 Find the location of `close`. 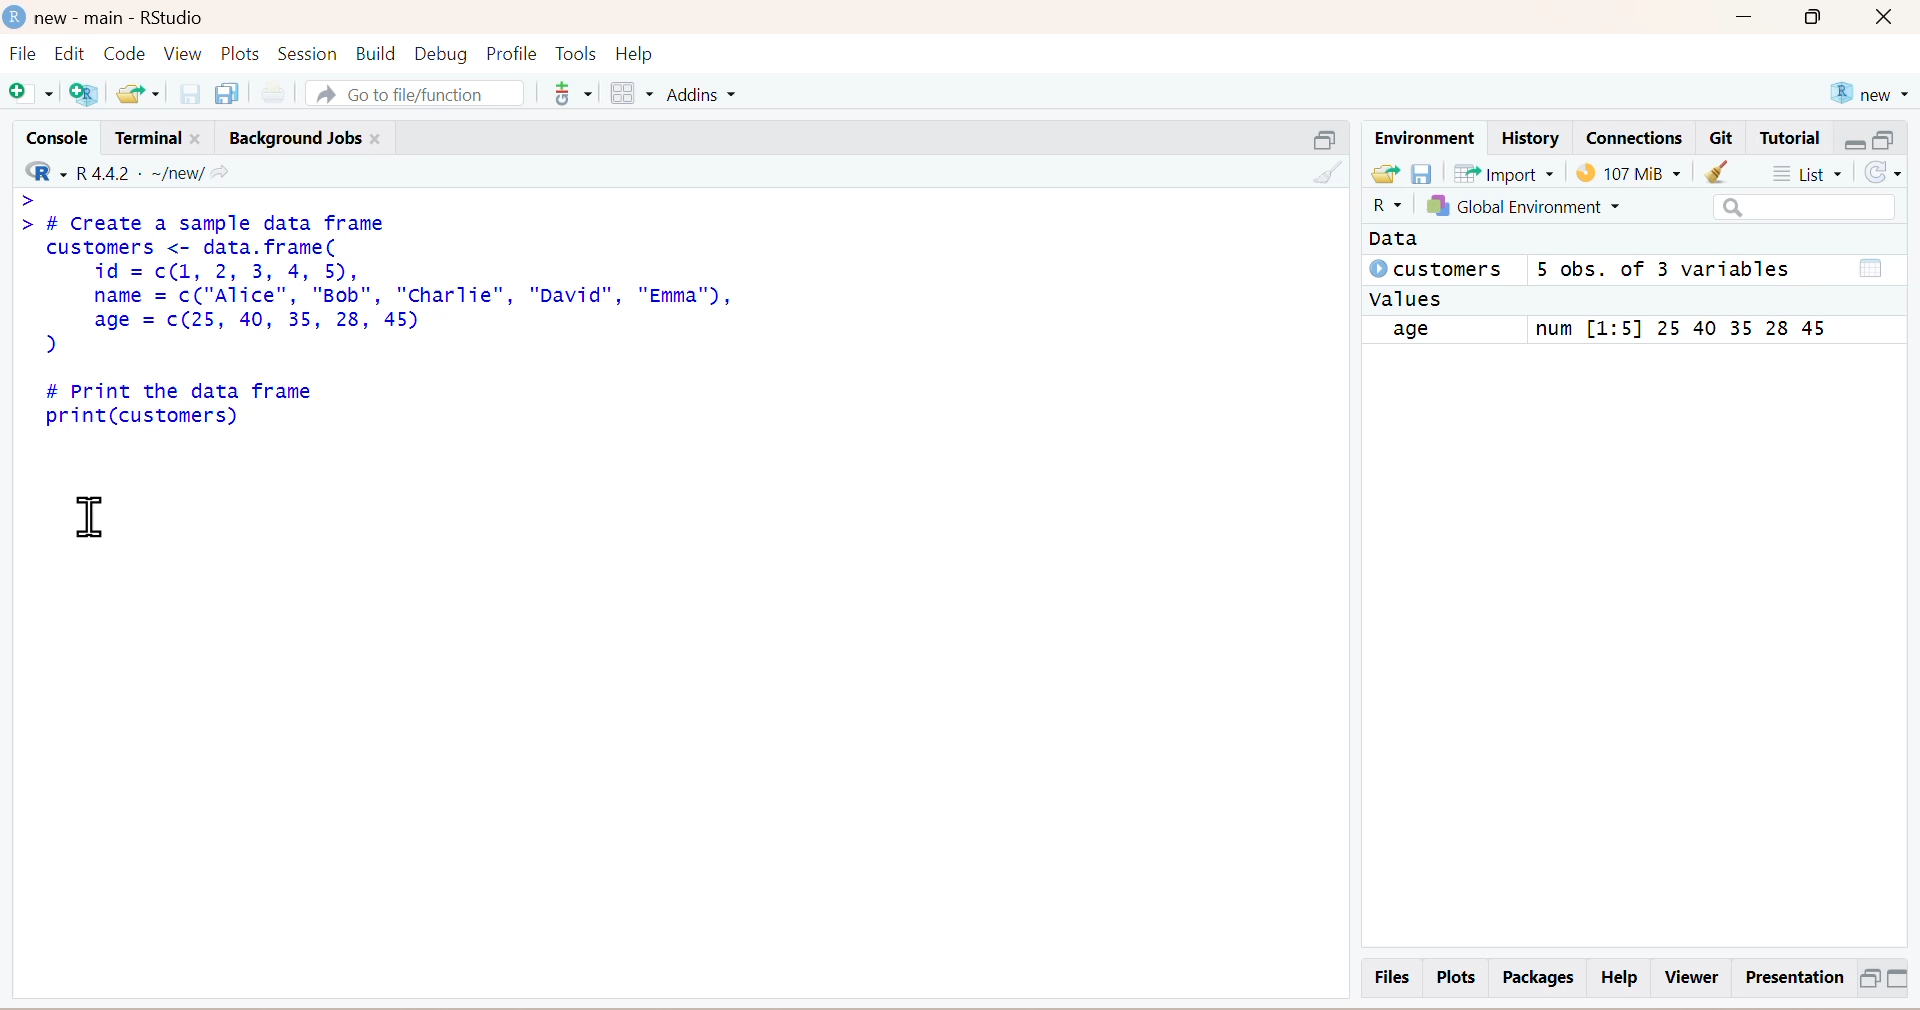

close is located at coordinates (1892, 19).